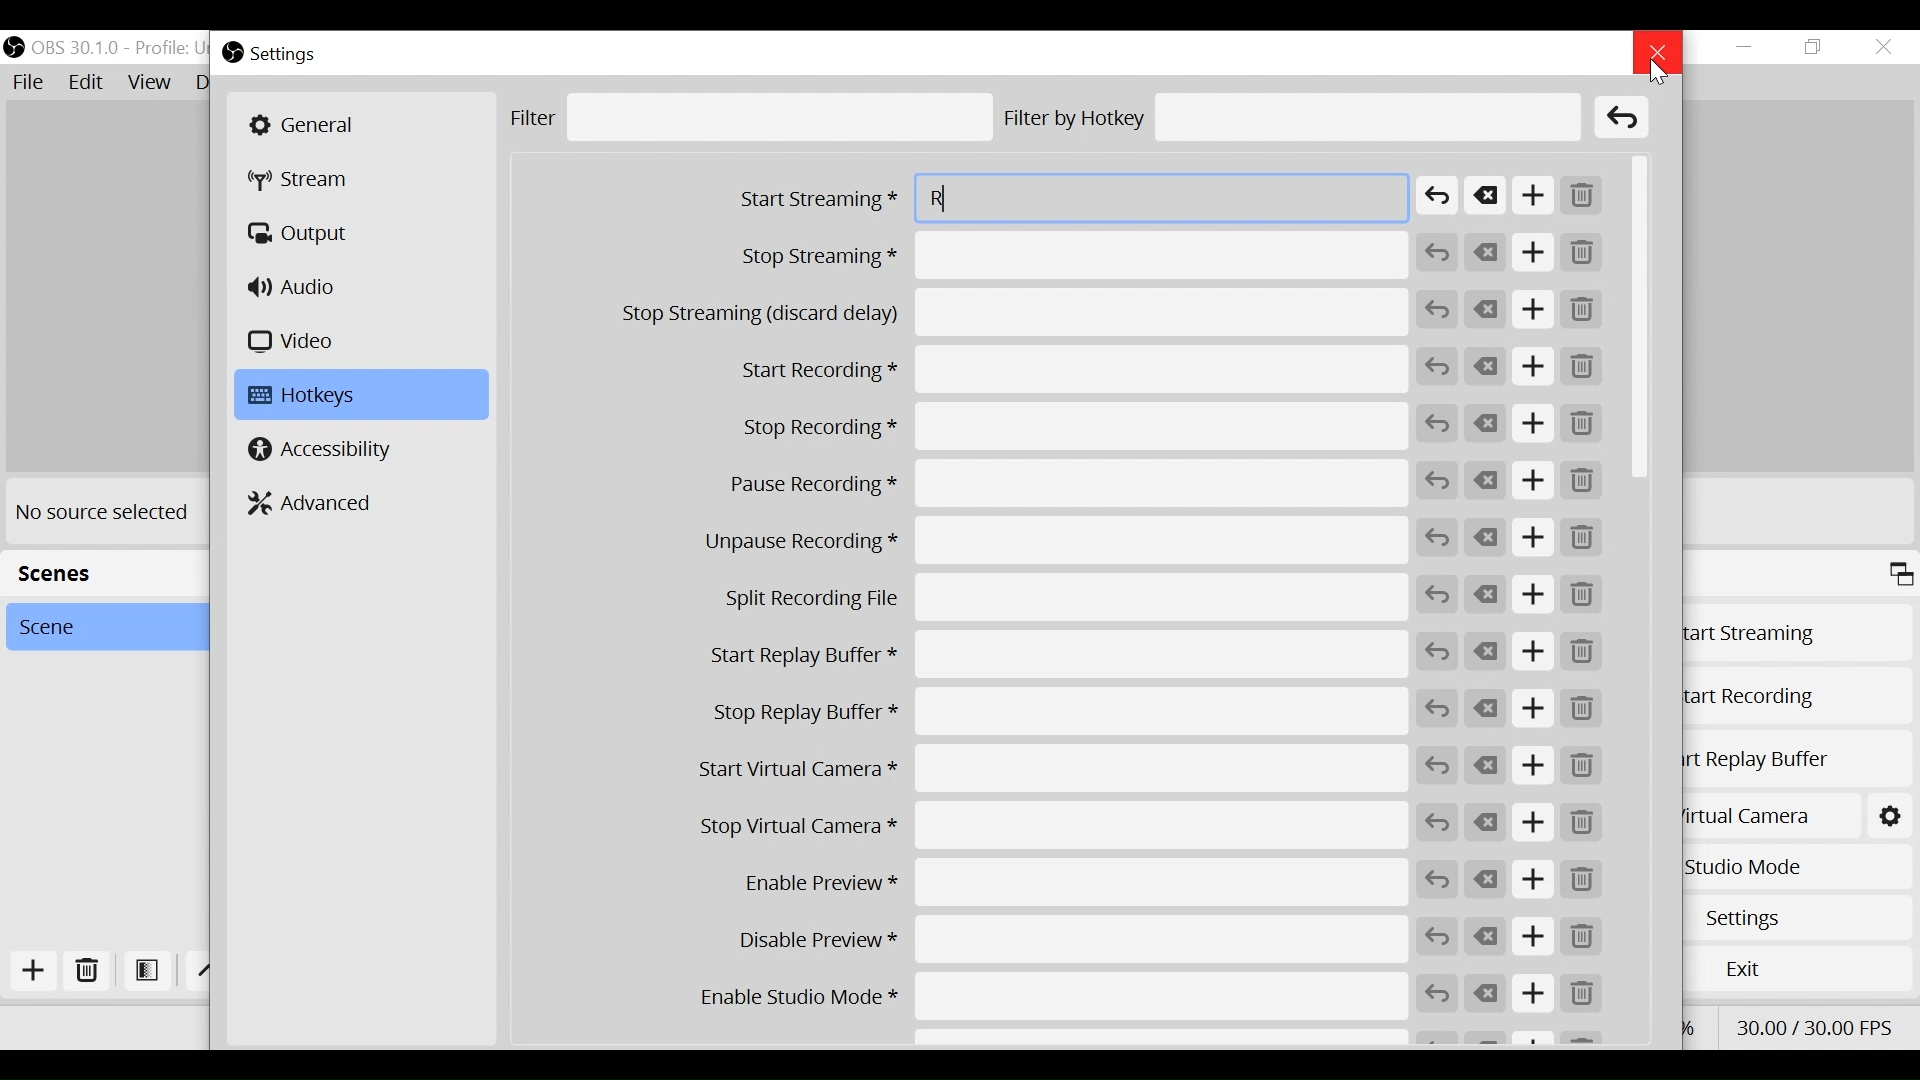 This screenshot has width=1920, height=1080. I want to click on Open Filter Scene, so click(148, 970).